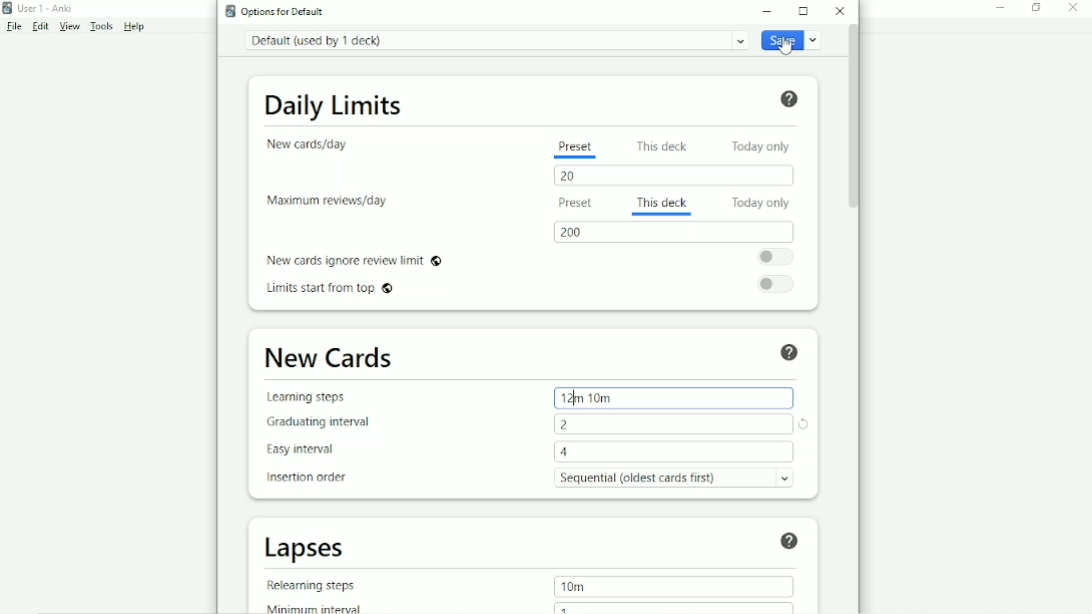  Describe the element at coordinates (573, 177) in the screenshot. I see `20` at that location.